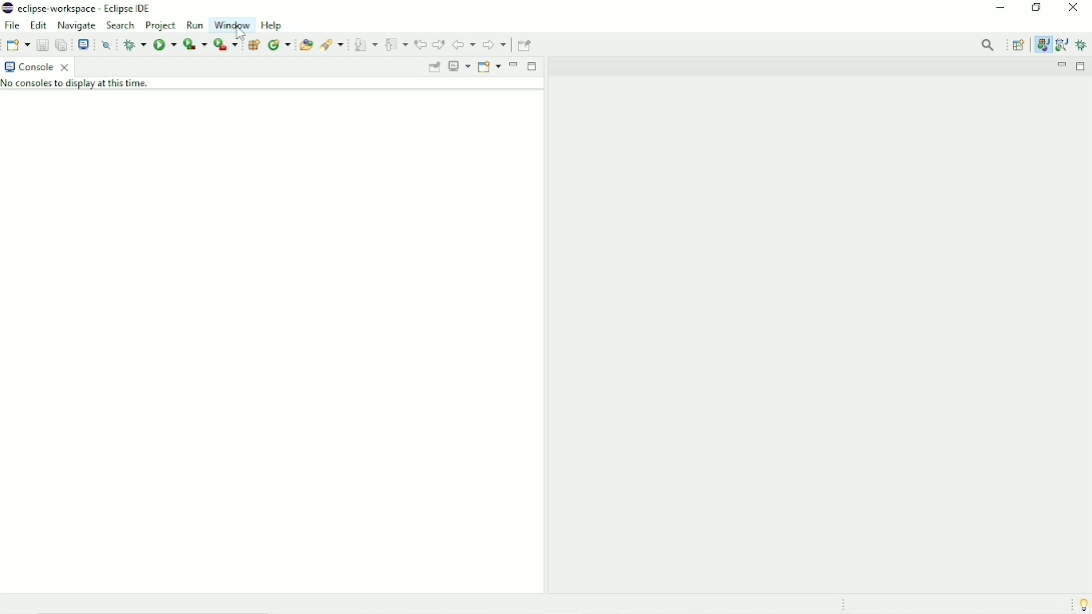  Describe the element at coordinates (161, 25) in the screenshot. I see `Project` at that location.